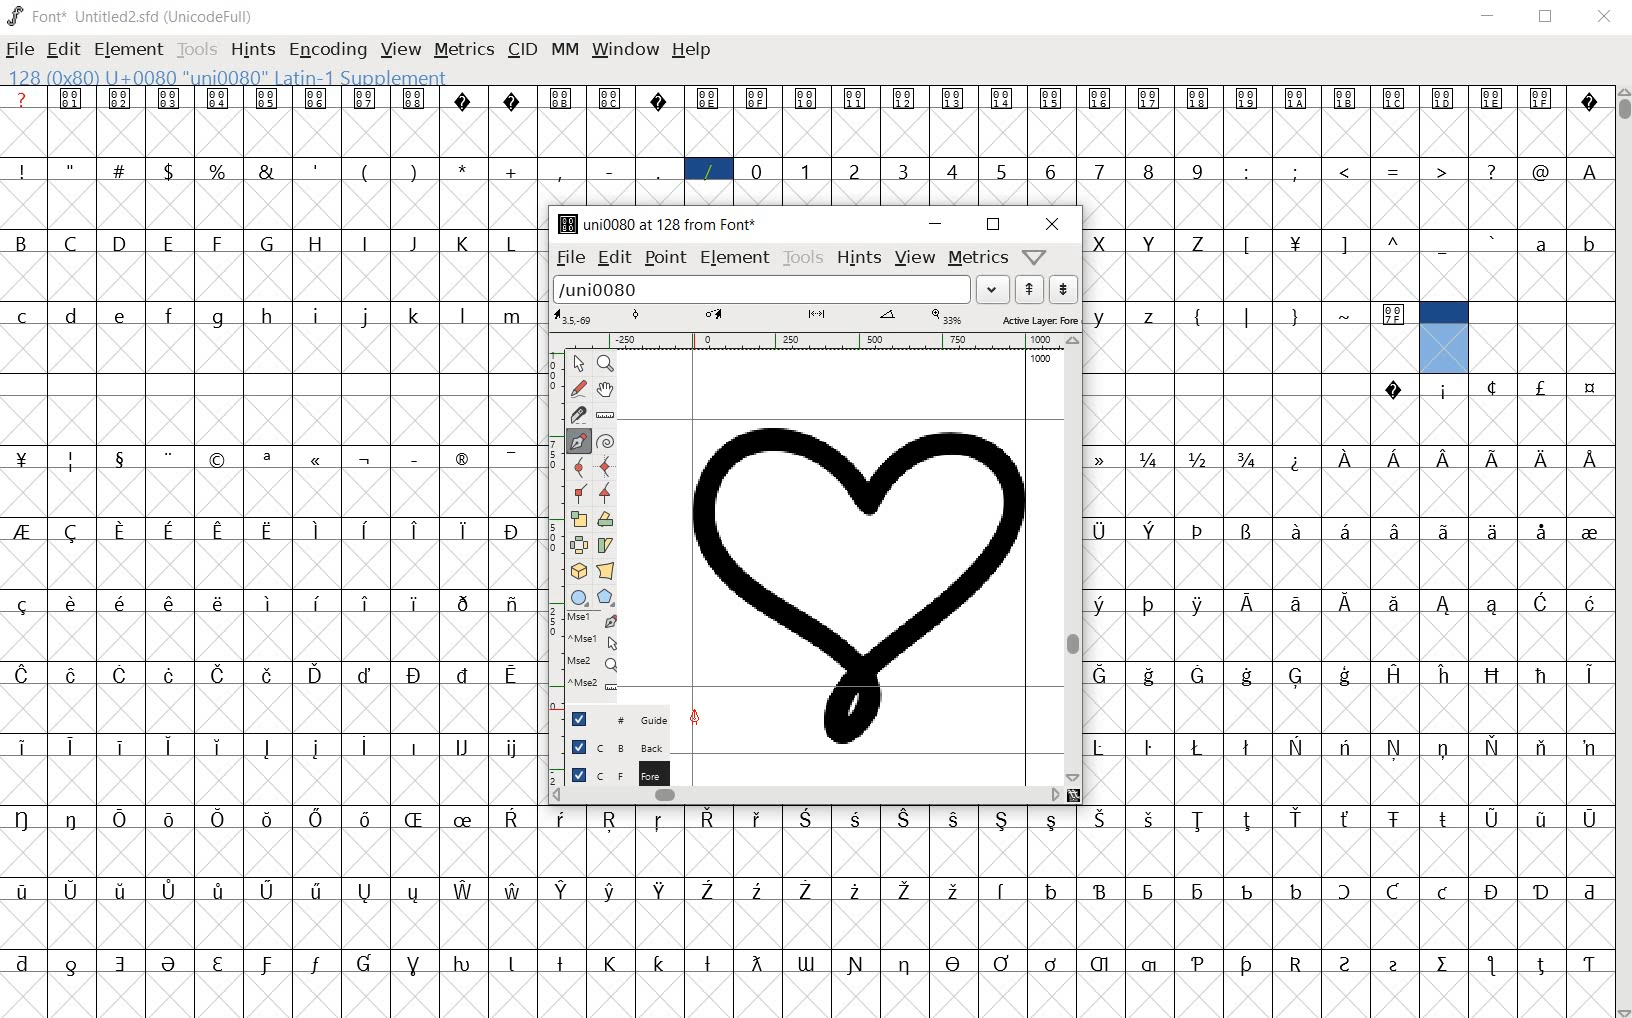 The image size is (1632, 1018). Describe the element at coordinates (1248, 676) in the screenshot. I see `glyph` at that location.